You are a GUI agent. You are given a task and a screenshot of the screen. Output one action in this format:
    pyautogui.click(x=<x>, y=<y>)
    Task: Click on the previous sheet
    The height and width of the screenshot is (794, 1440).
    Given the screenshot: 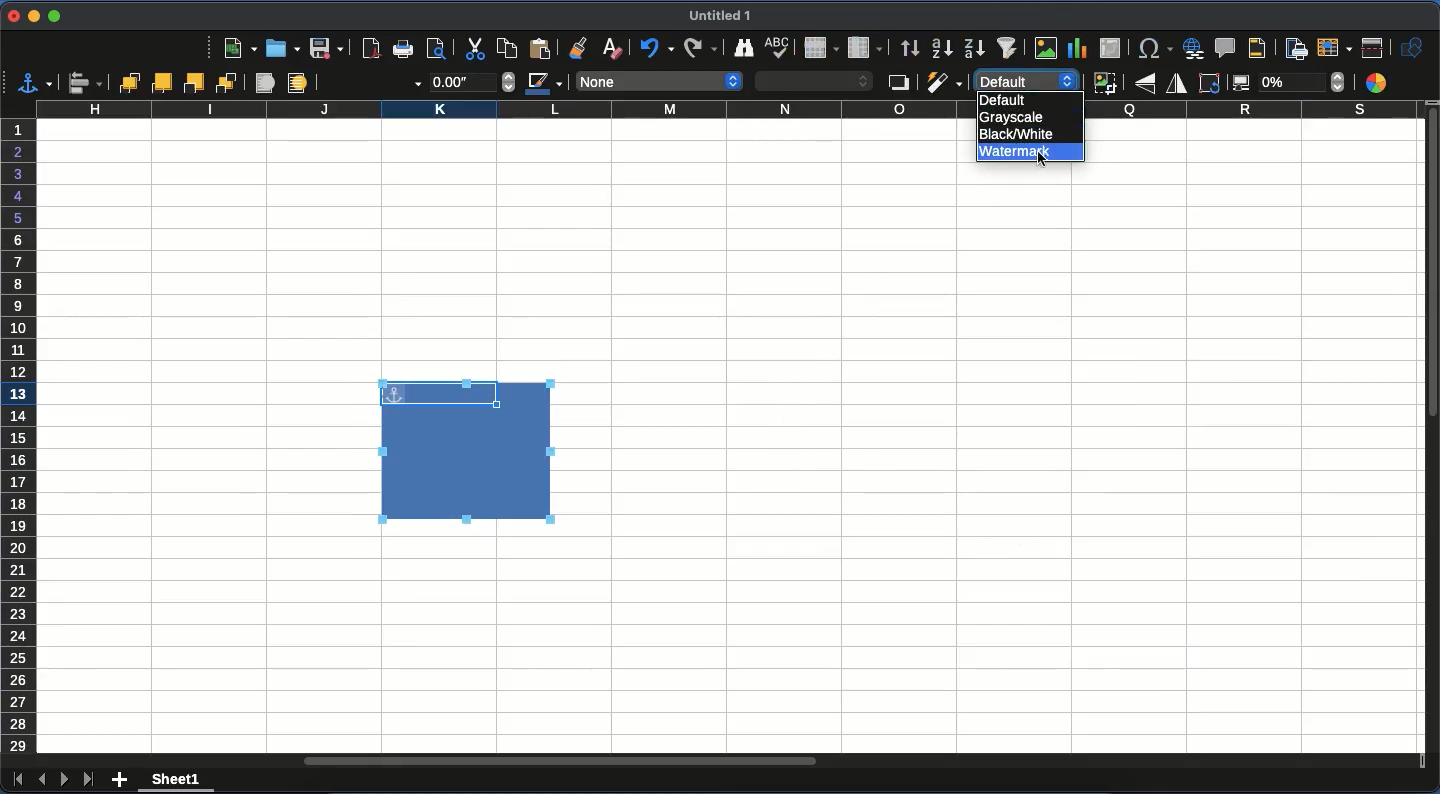 What is the action you would take?
    pyautogui.click(x=41, y=779)
    